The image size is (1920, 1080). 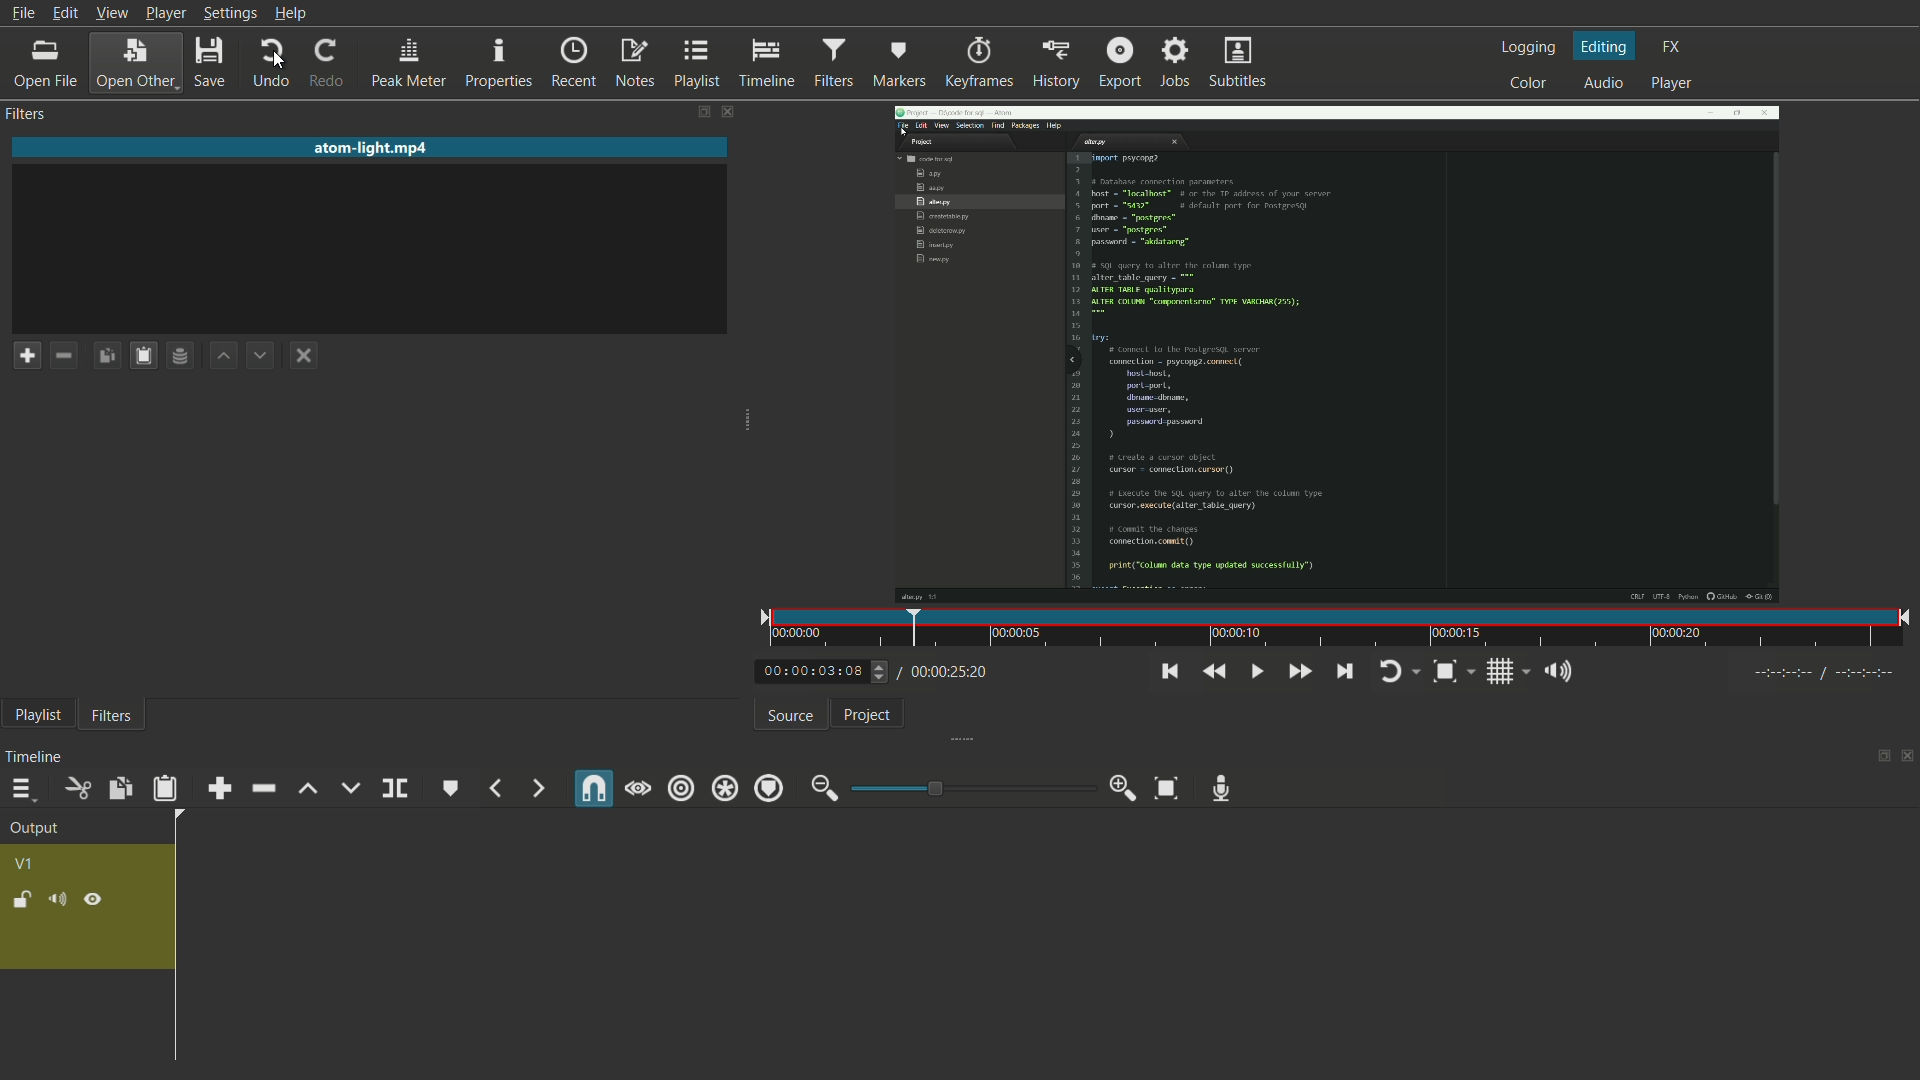 I want to click on Add, so click(x=28, y=354).